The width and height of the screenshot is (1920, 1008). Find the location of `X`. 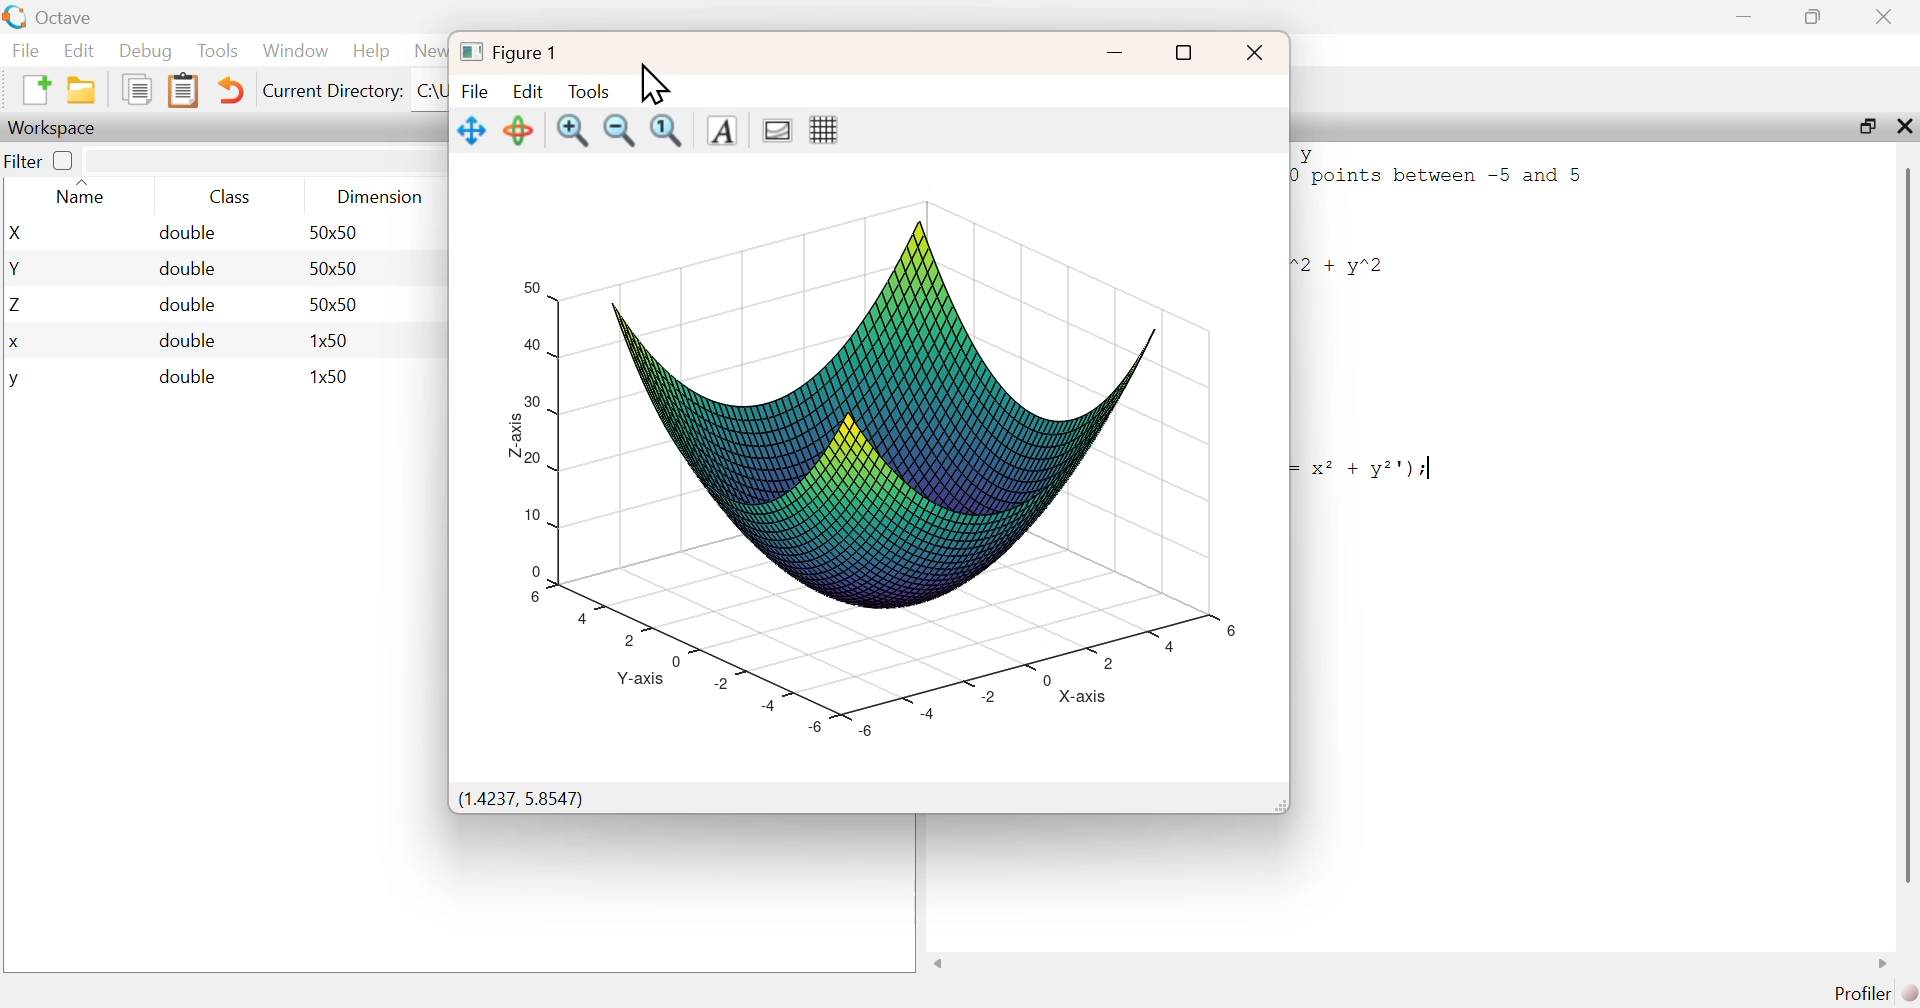

X is located at coordinates (19, 233).